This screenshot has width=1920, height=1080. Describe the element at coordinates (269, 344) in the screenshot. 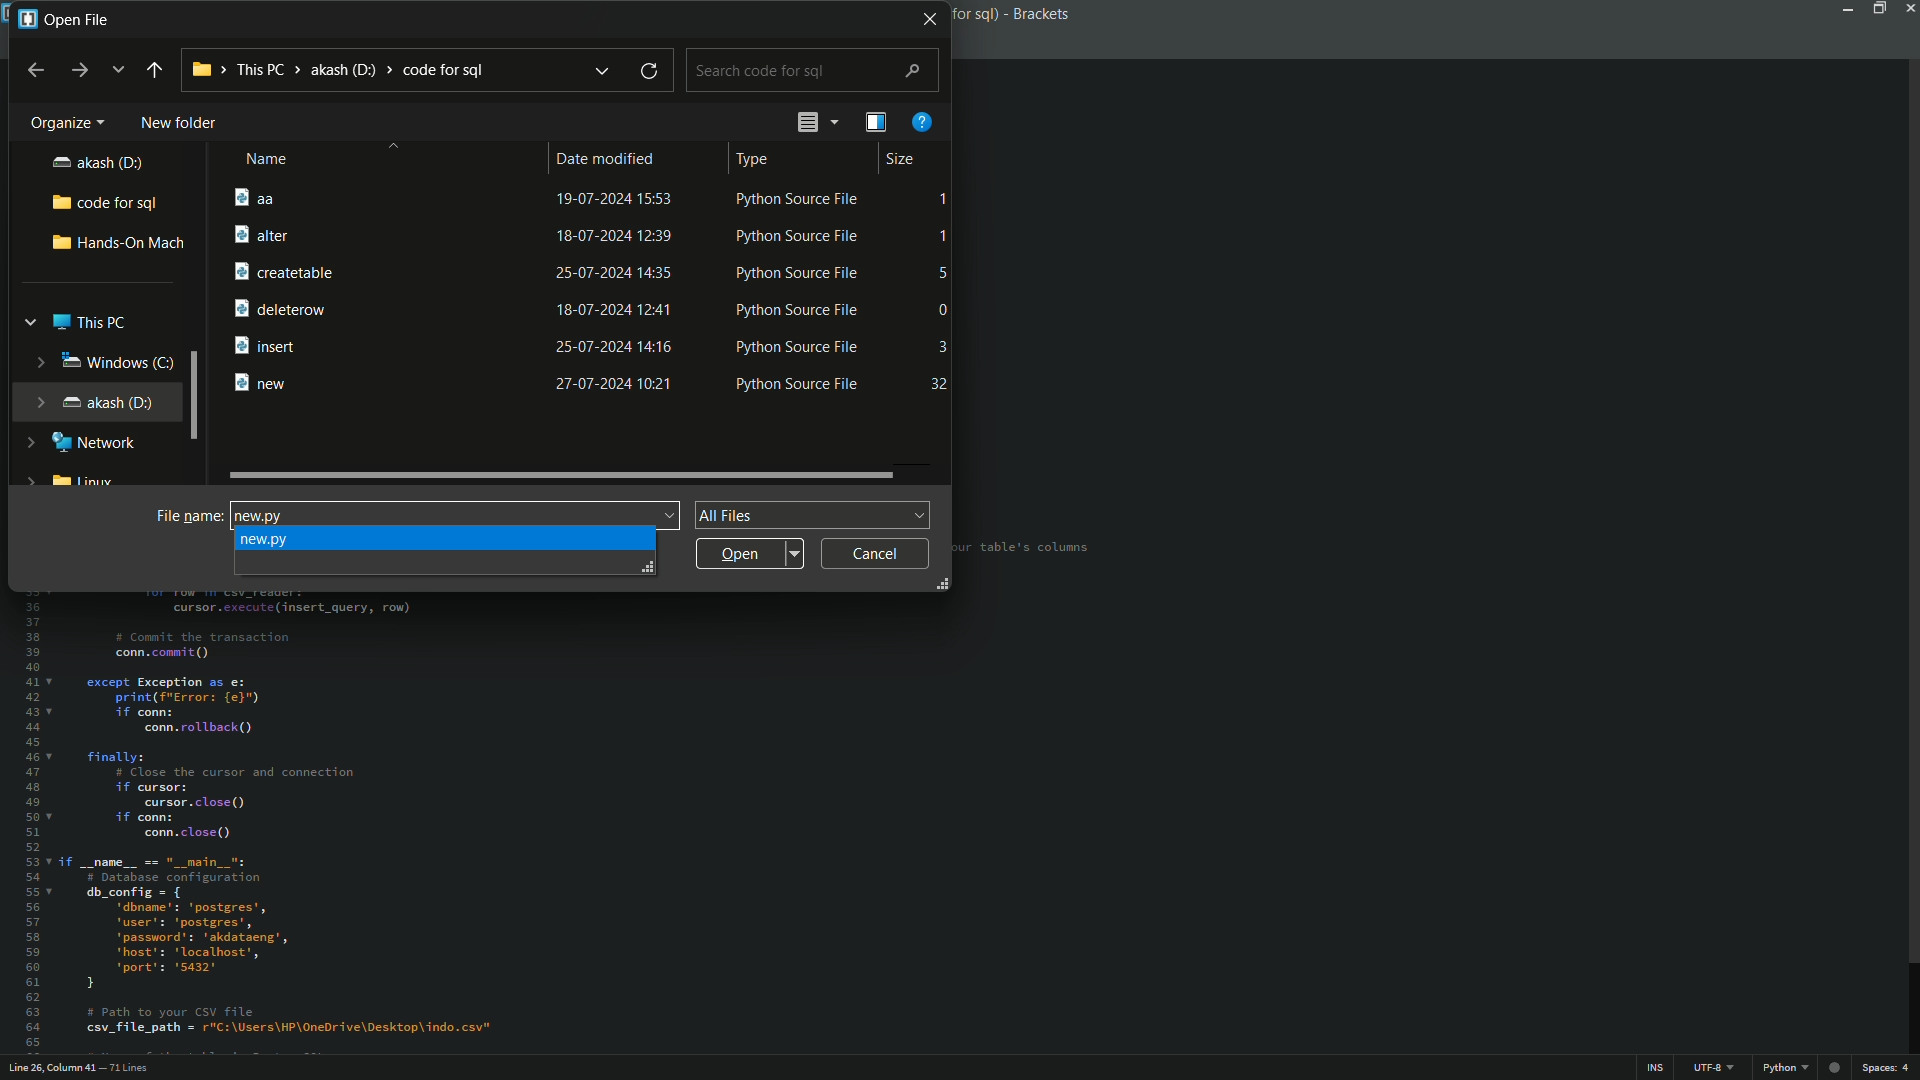

I see `insert` at that location.